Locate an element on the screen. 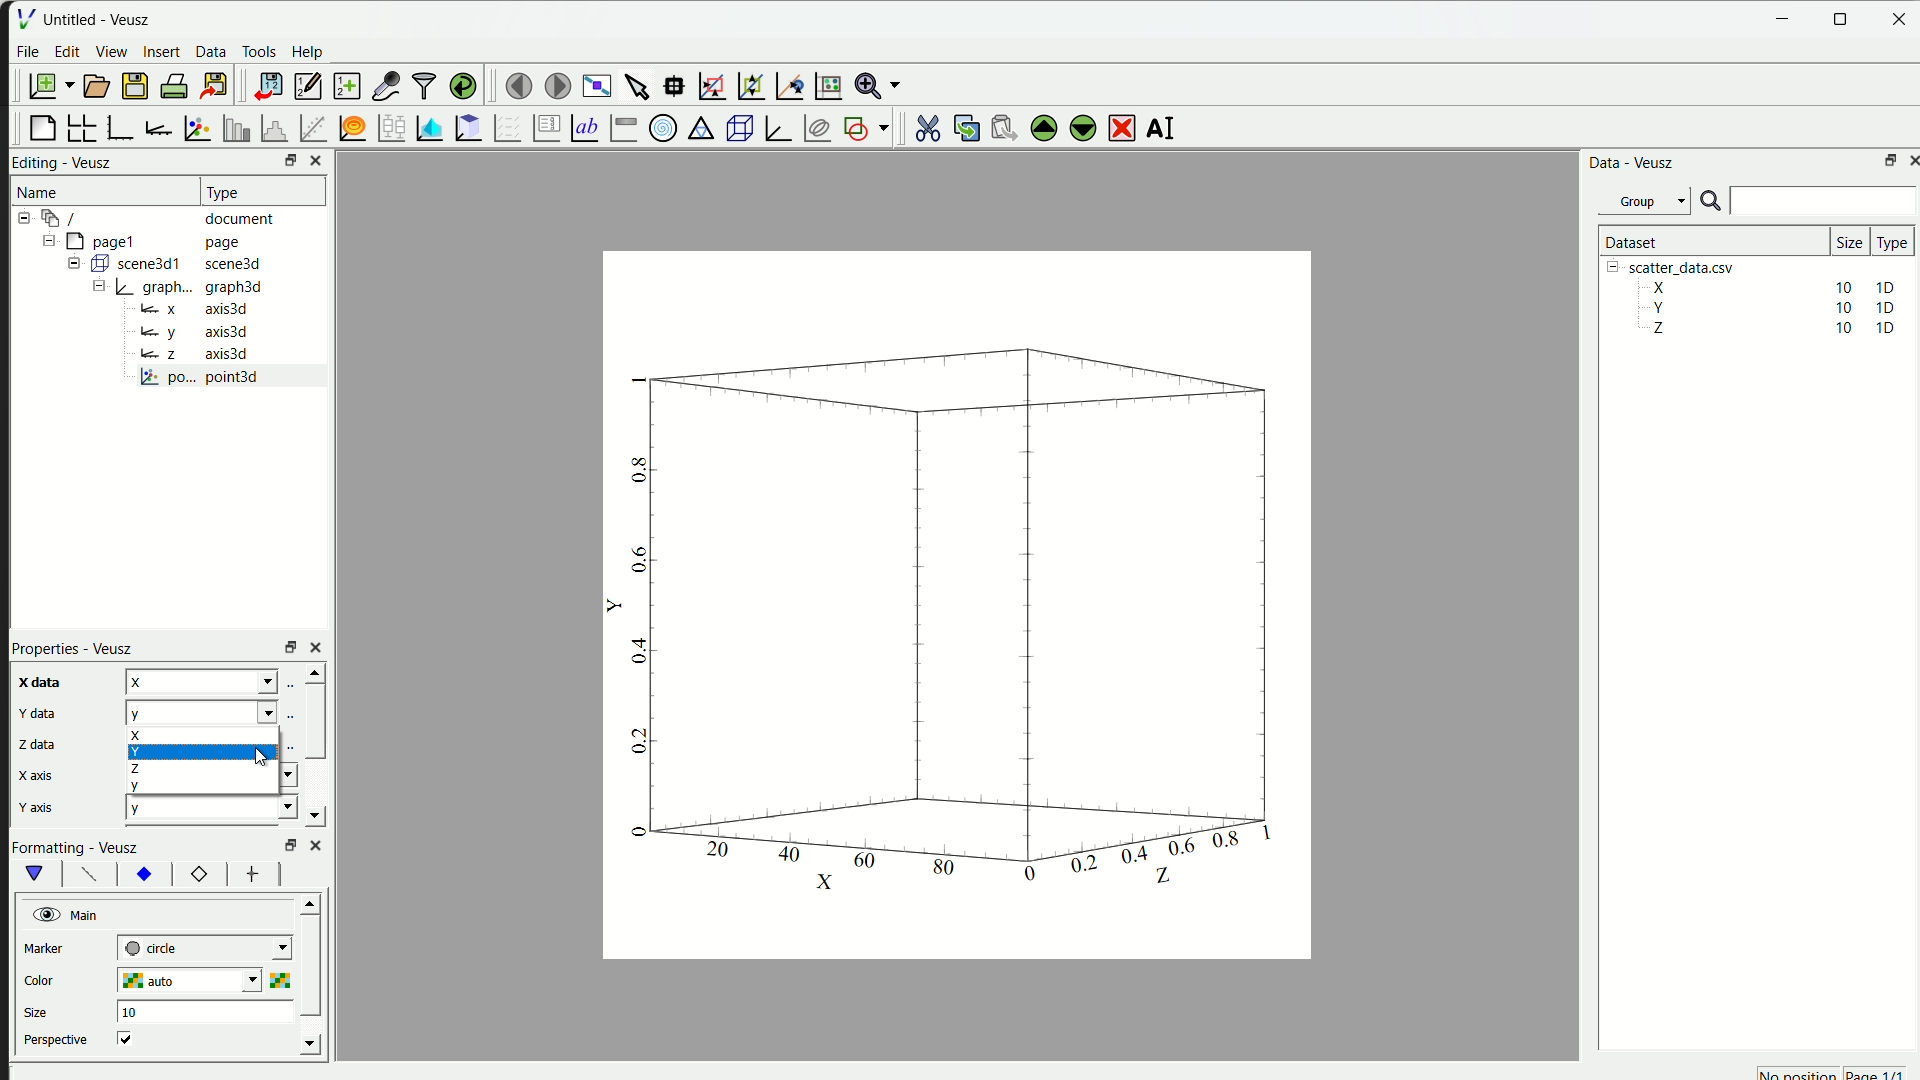 The height and width of the screenshot is (1080, 1920). y is located at coordinates (211, 808).